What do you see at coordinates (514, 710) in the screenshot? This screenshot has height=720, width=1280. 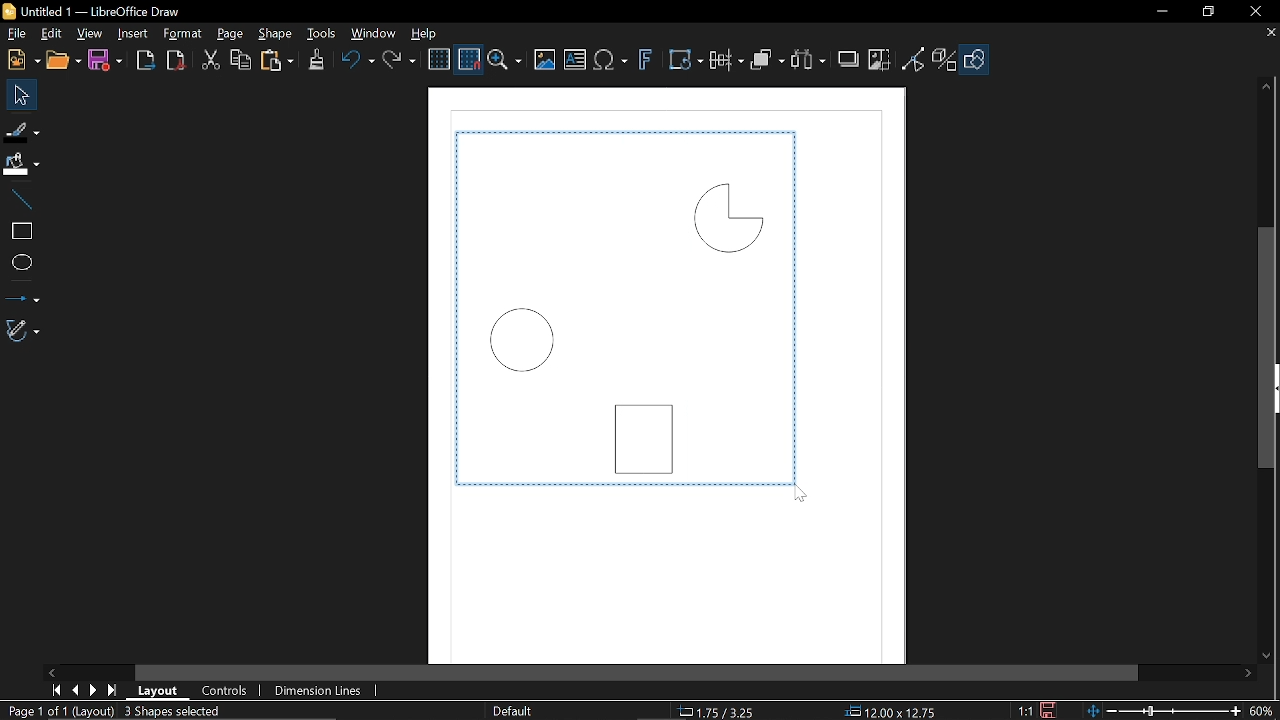 I see `slide Master name` at bounding box center [514, 710].